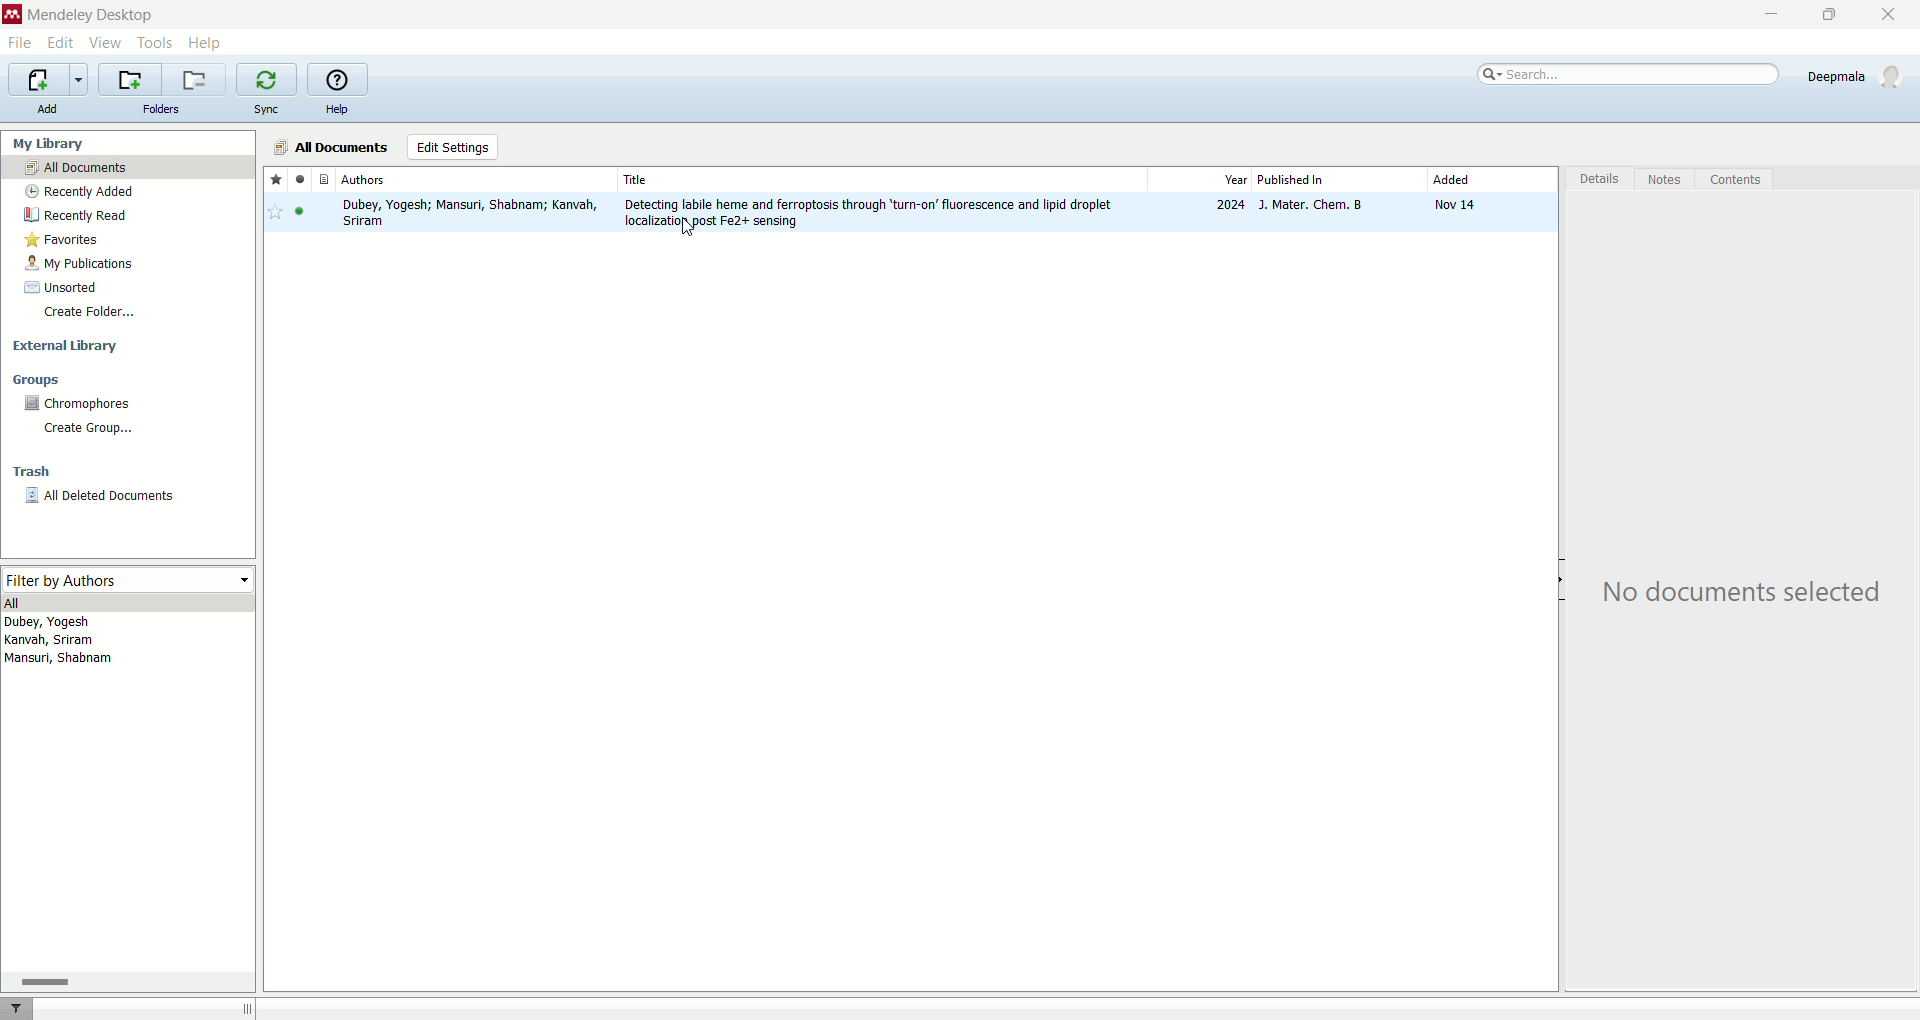  Describe the element at coordinates (51, 144) in the screenshot. I see `my library` at that location.